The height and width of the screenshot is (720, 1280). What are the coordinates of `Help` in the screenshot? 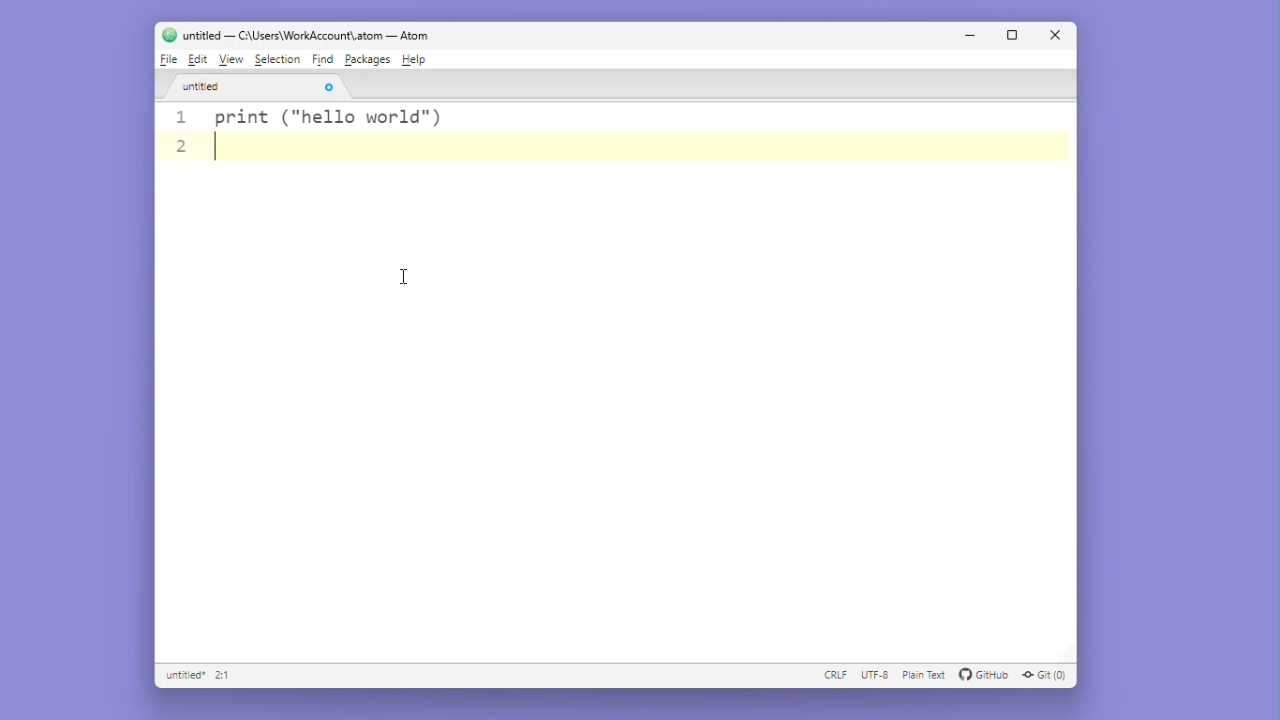 It's located at (417, 59).